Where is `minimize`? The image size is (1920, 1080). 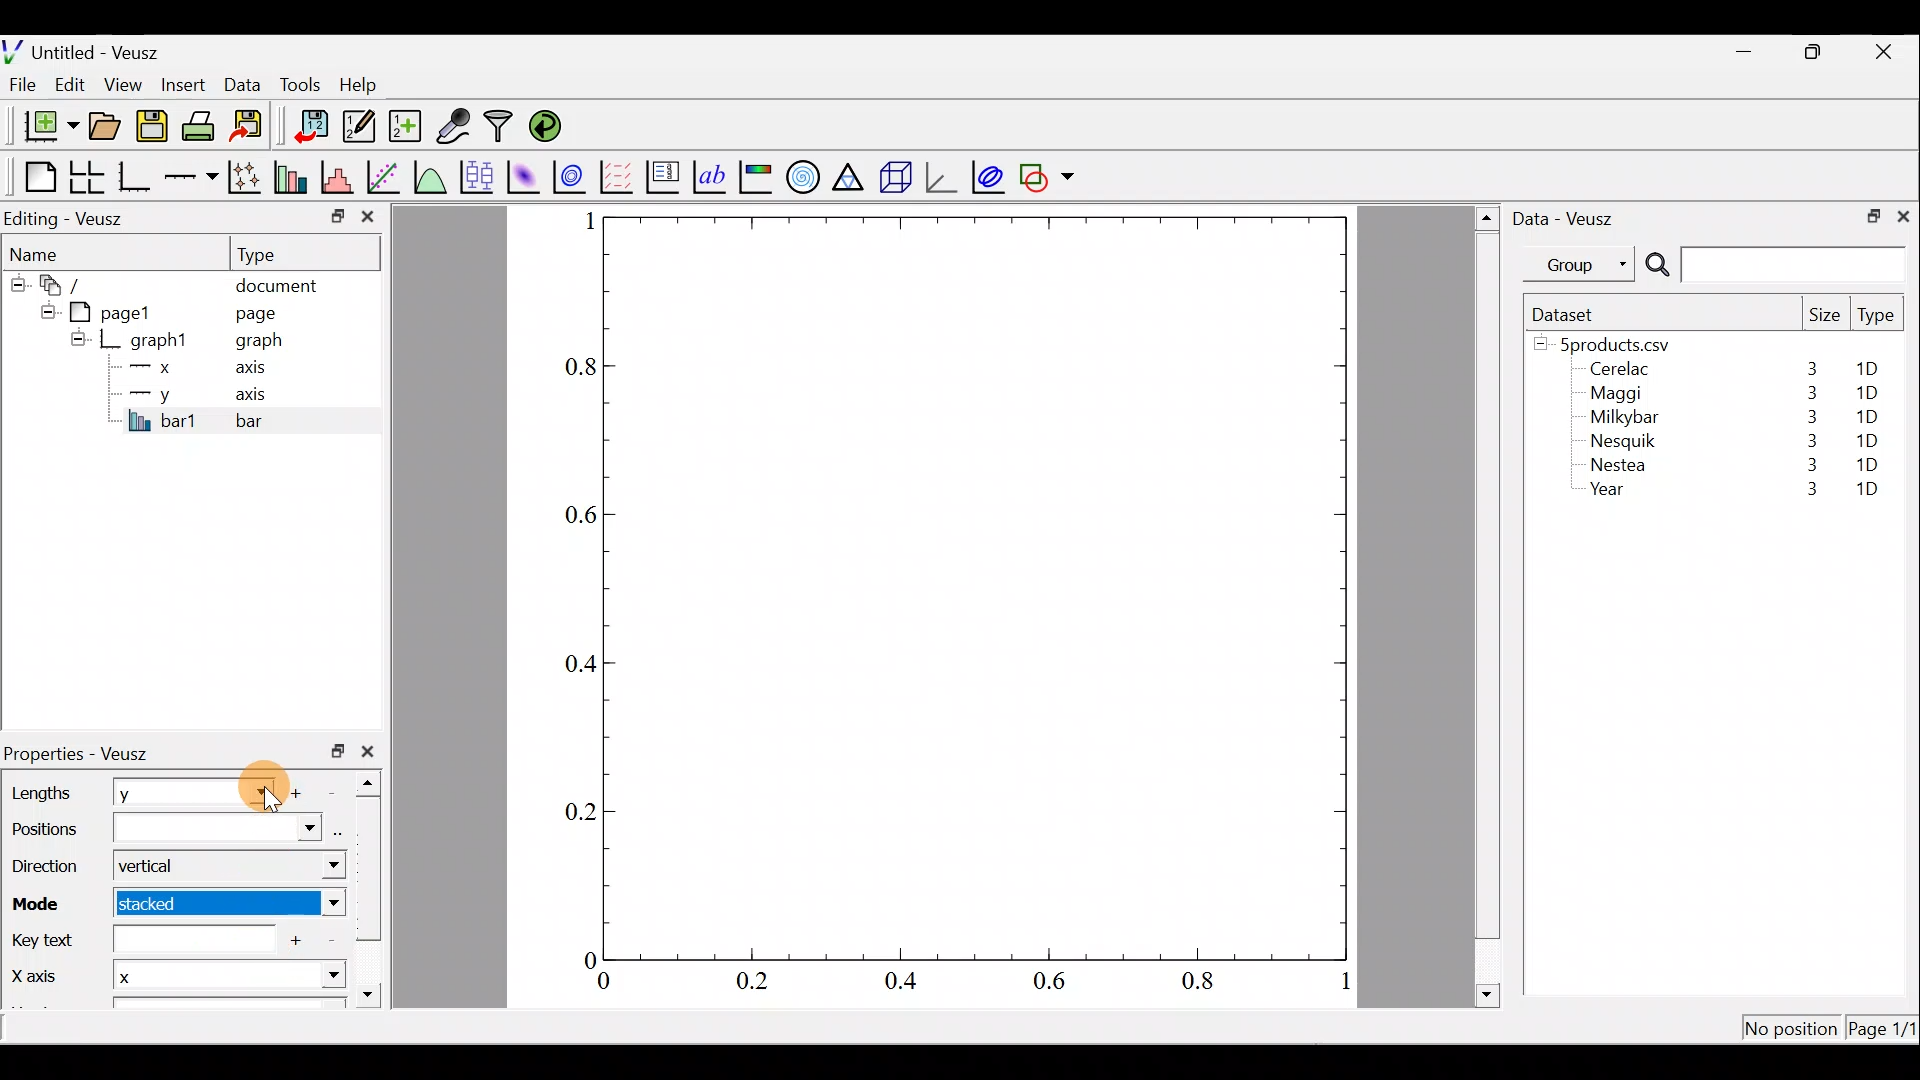 minimize is located at coordinates (1754, 50).